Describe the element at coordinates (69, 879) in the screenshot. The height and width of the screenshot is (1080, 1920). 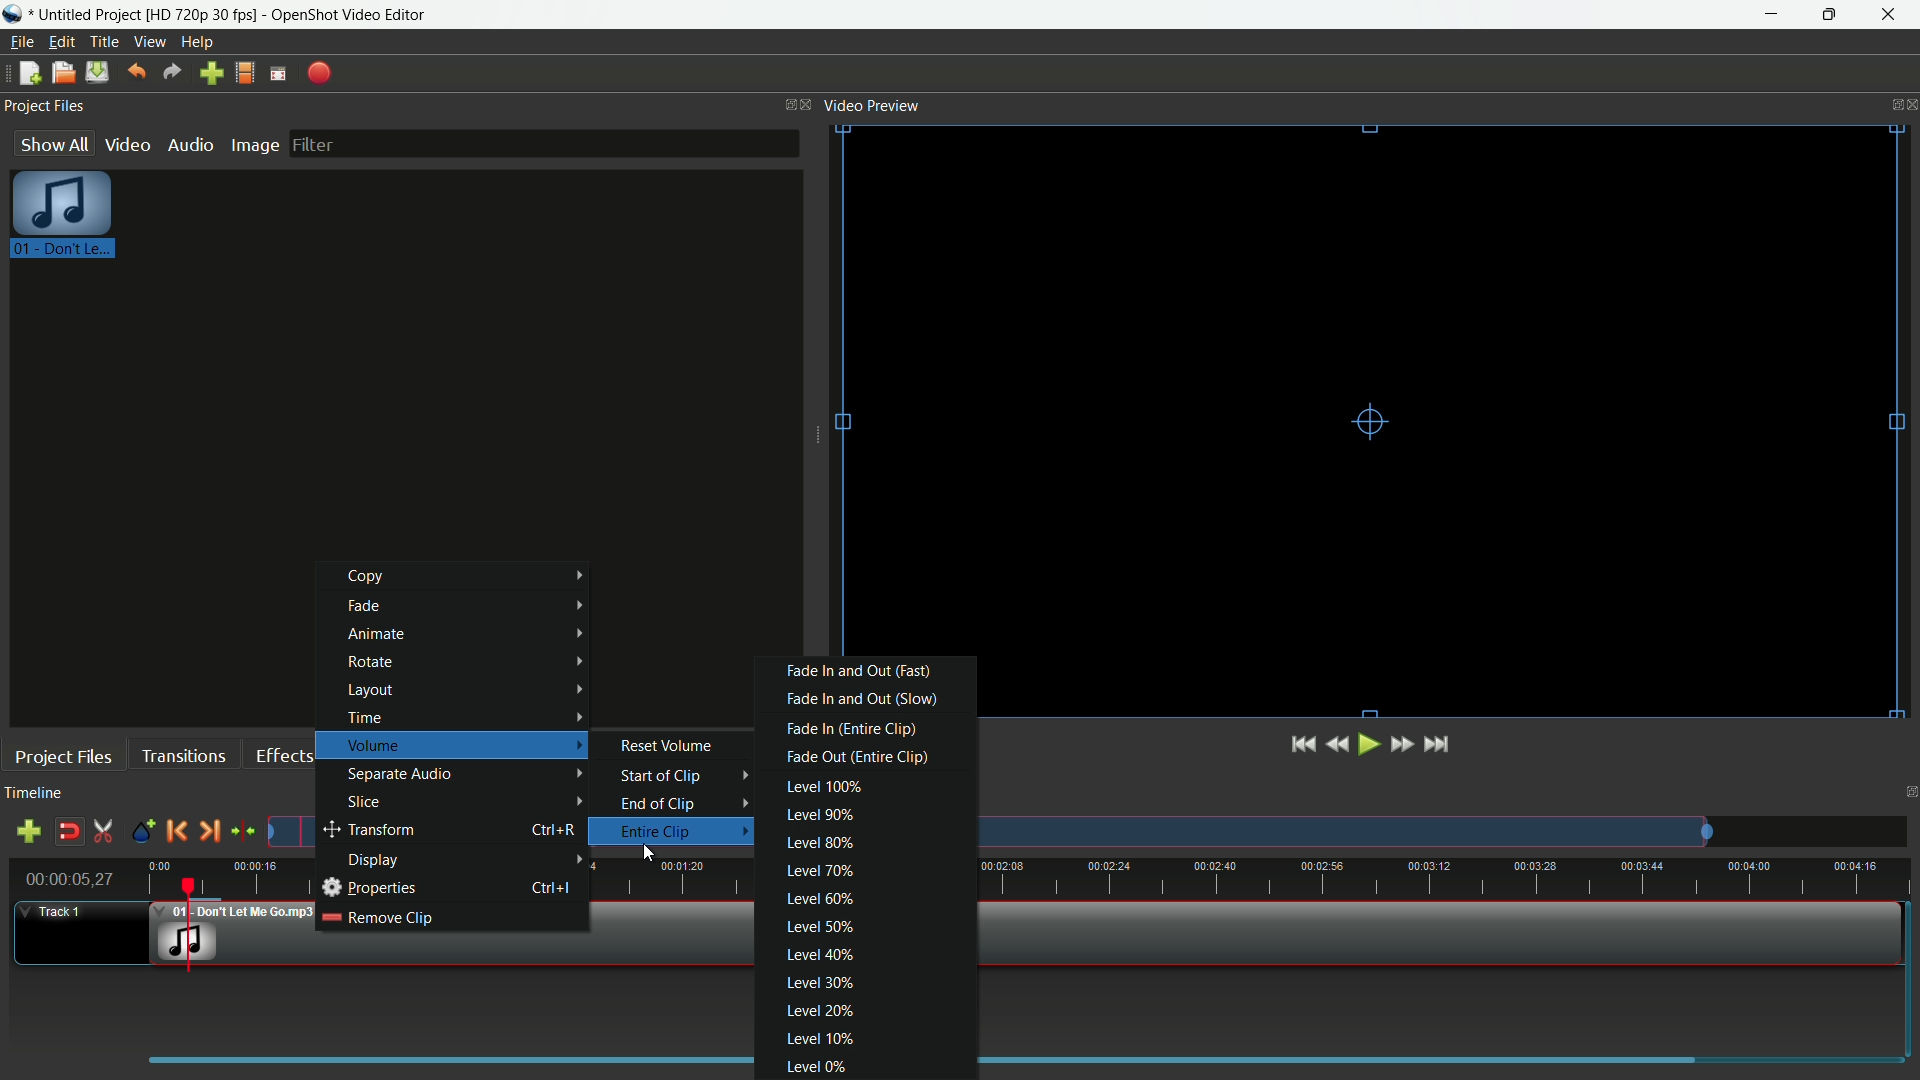
I see `current time` at that location.